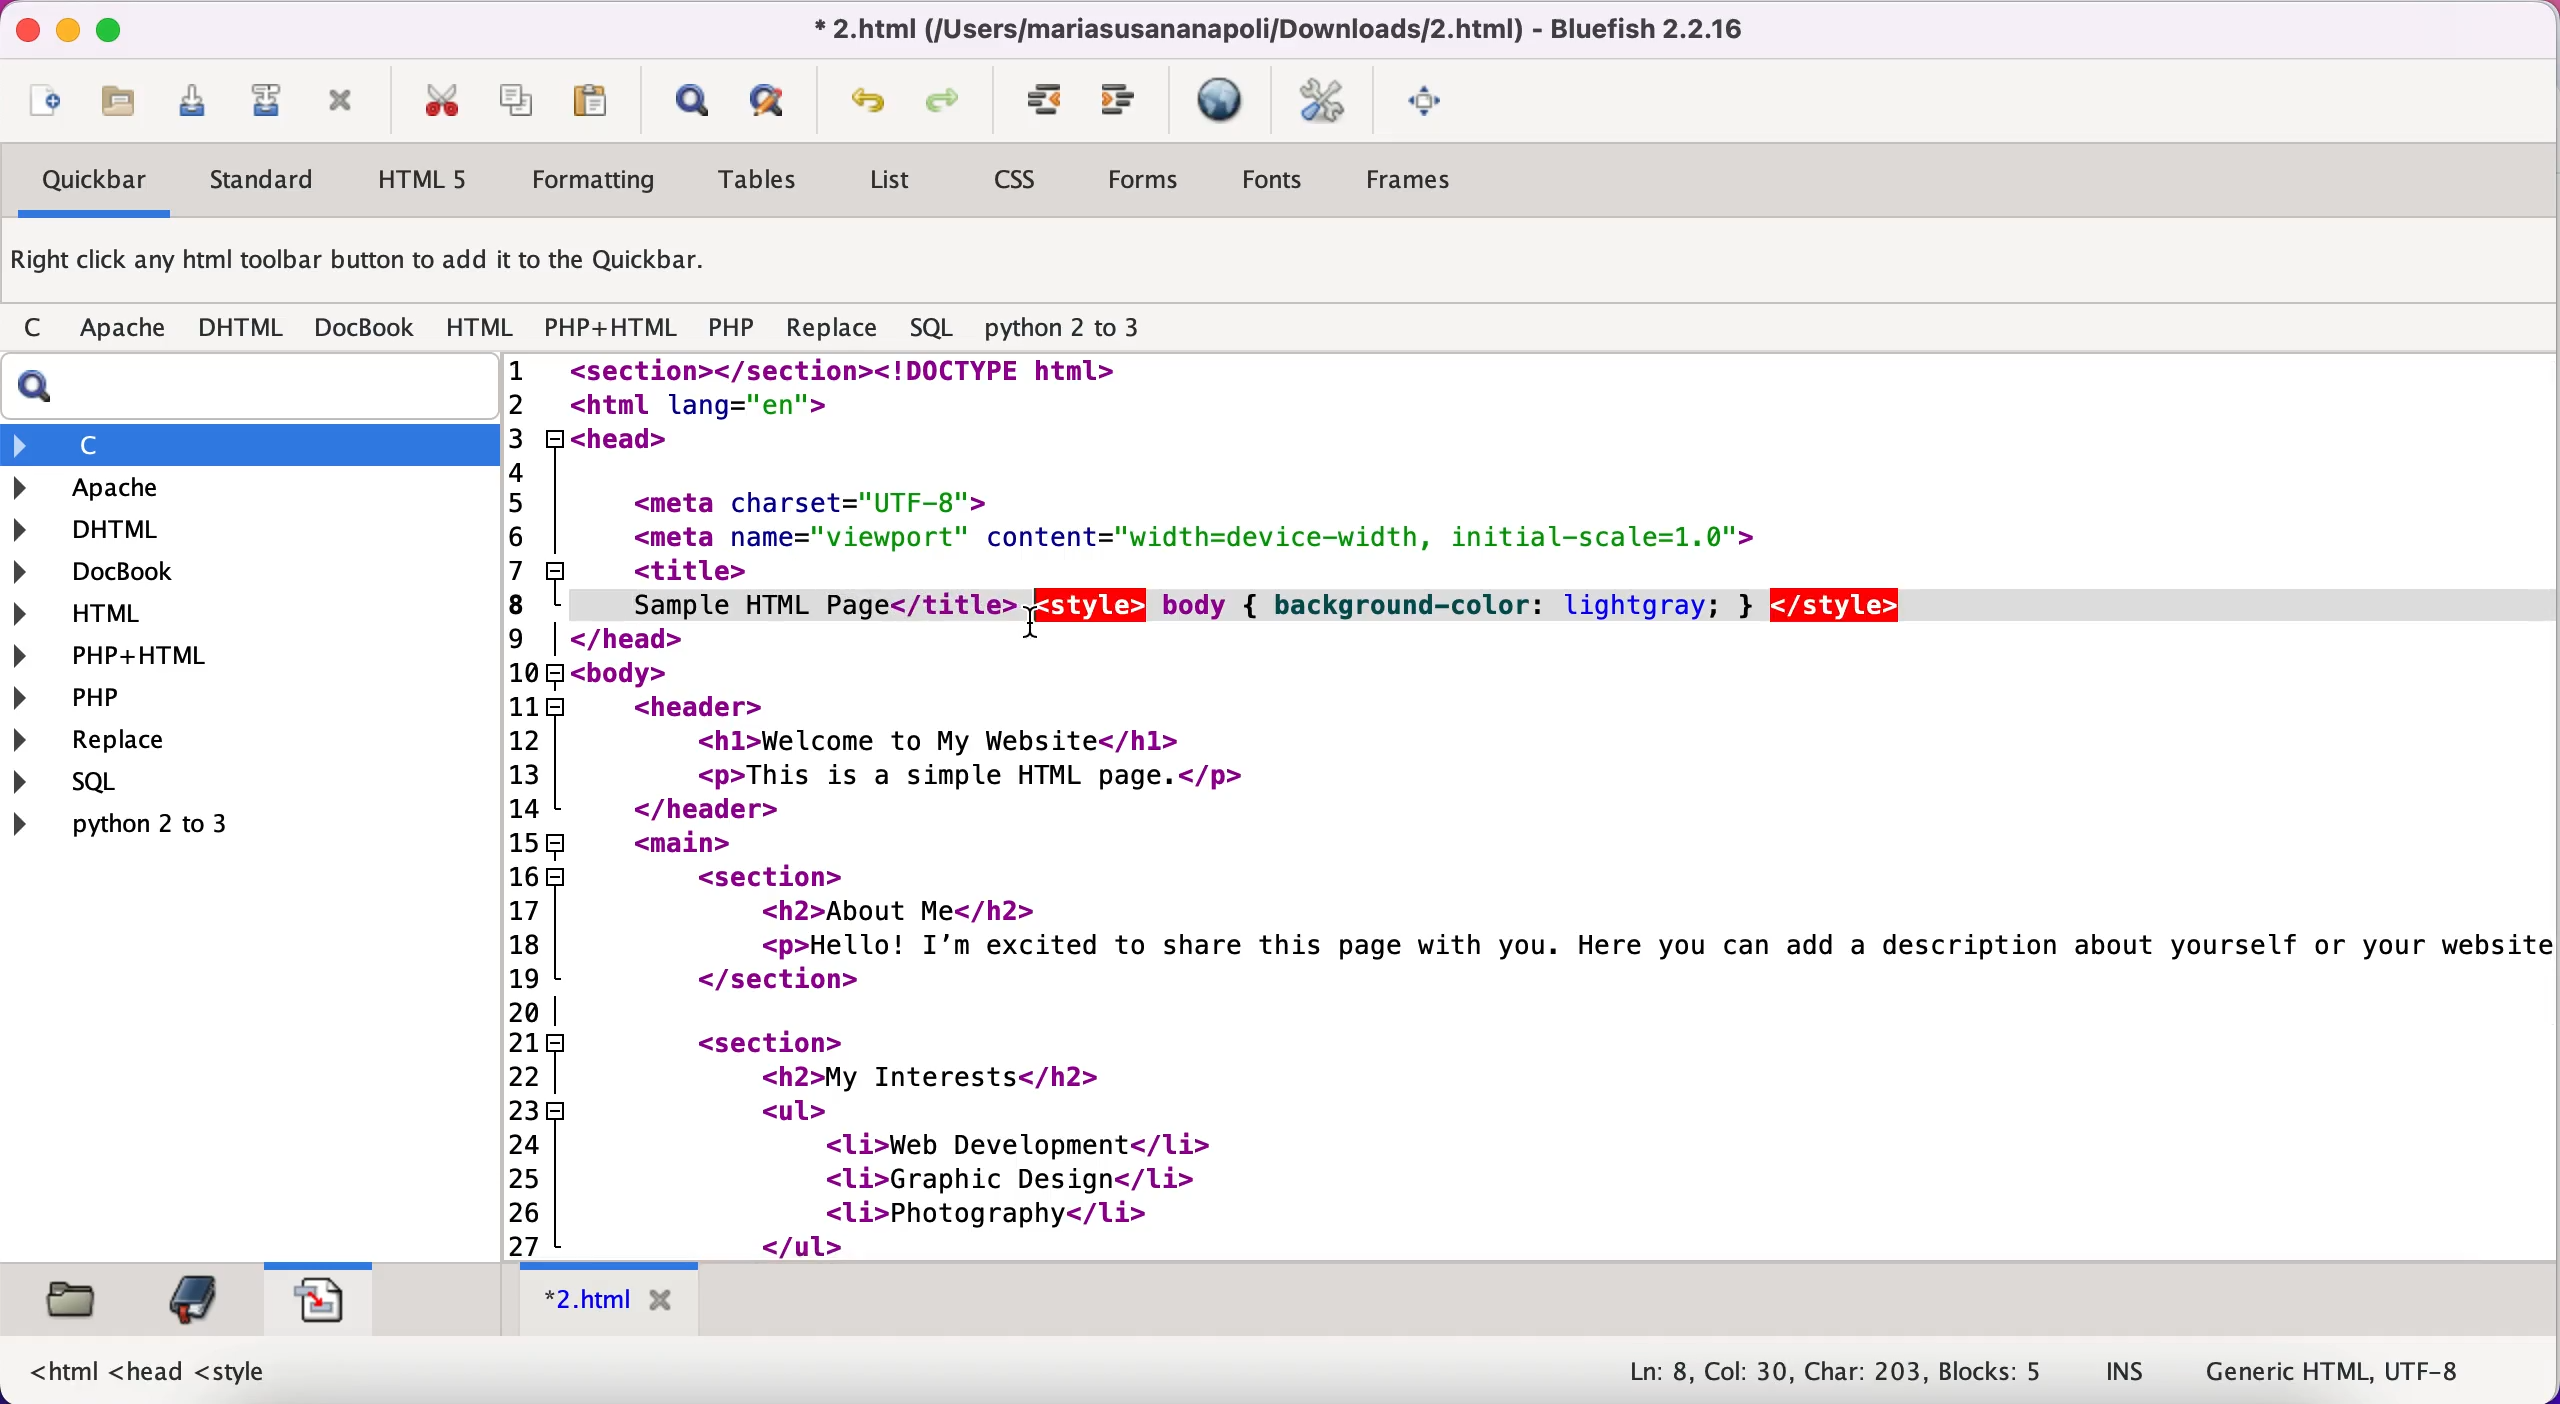  Describe the element at coordinates (101, 617) in the screenshot. I see `html` at that location.